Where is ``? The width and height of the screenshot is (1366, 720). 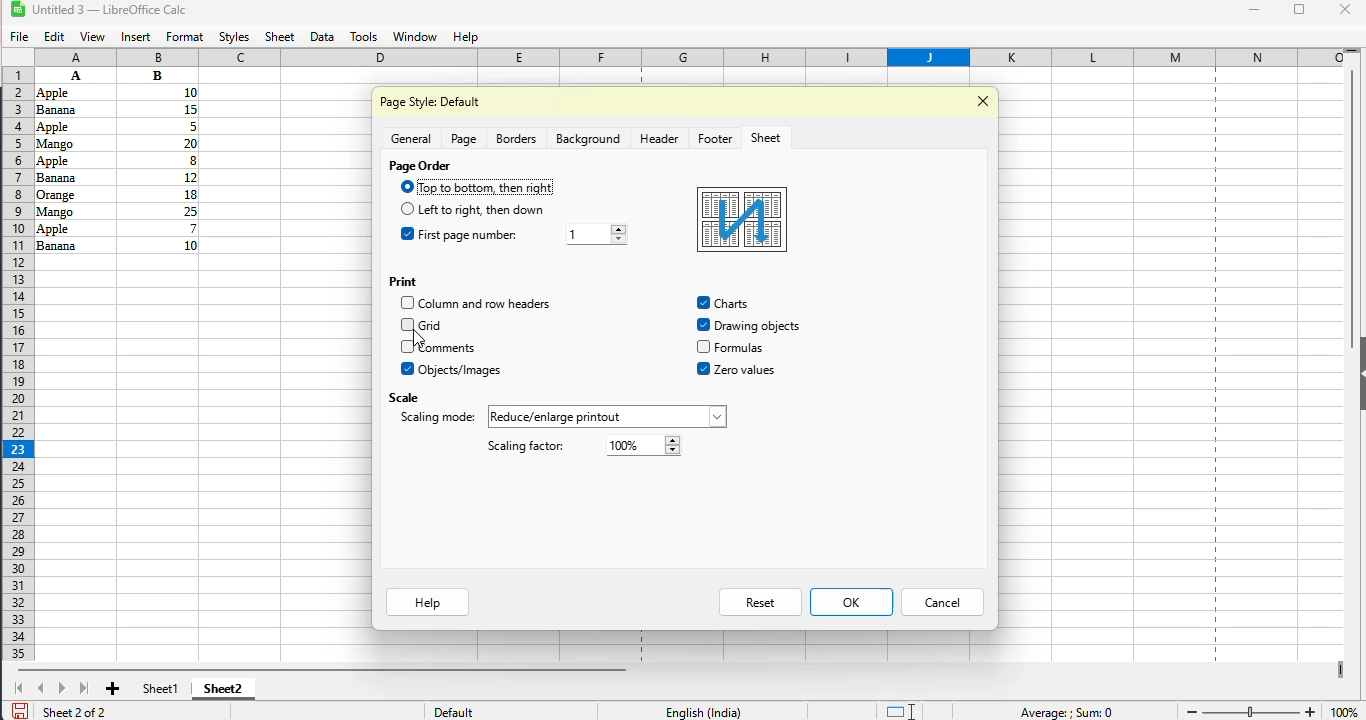  is located at coordinates (73, 178).